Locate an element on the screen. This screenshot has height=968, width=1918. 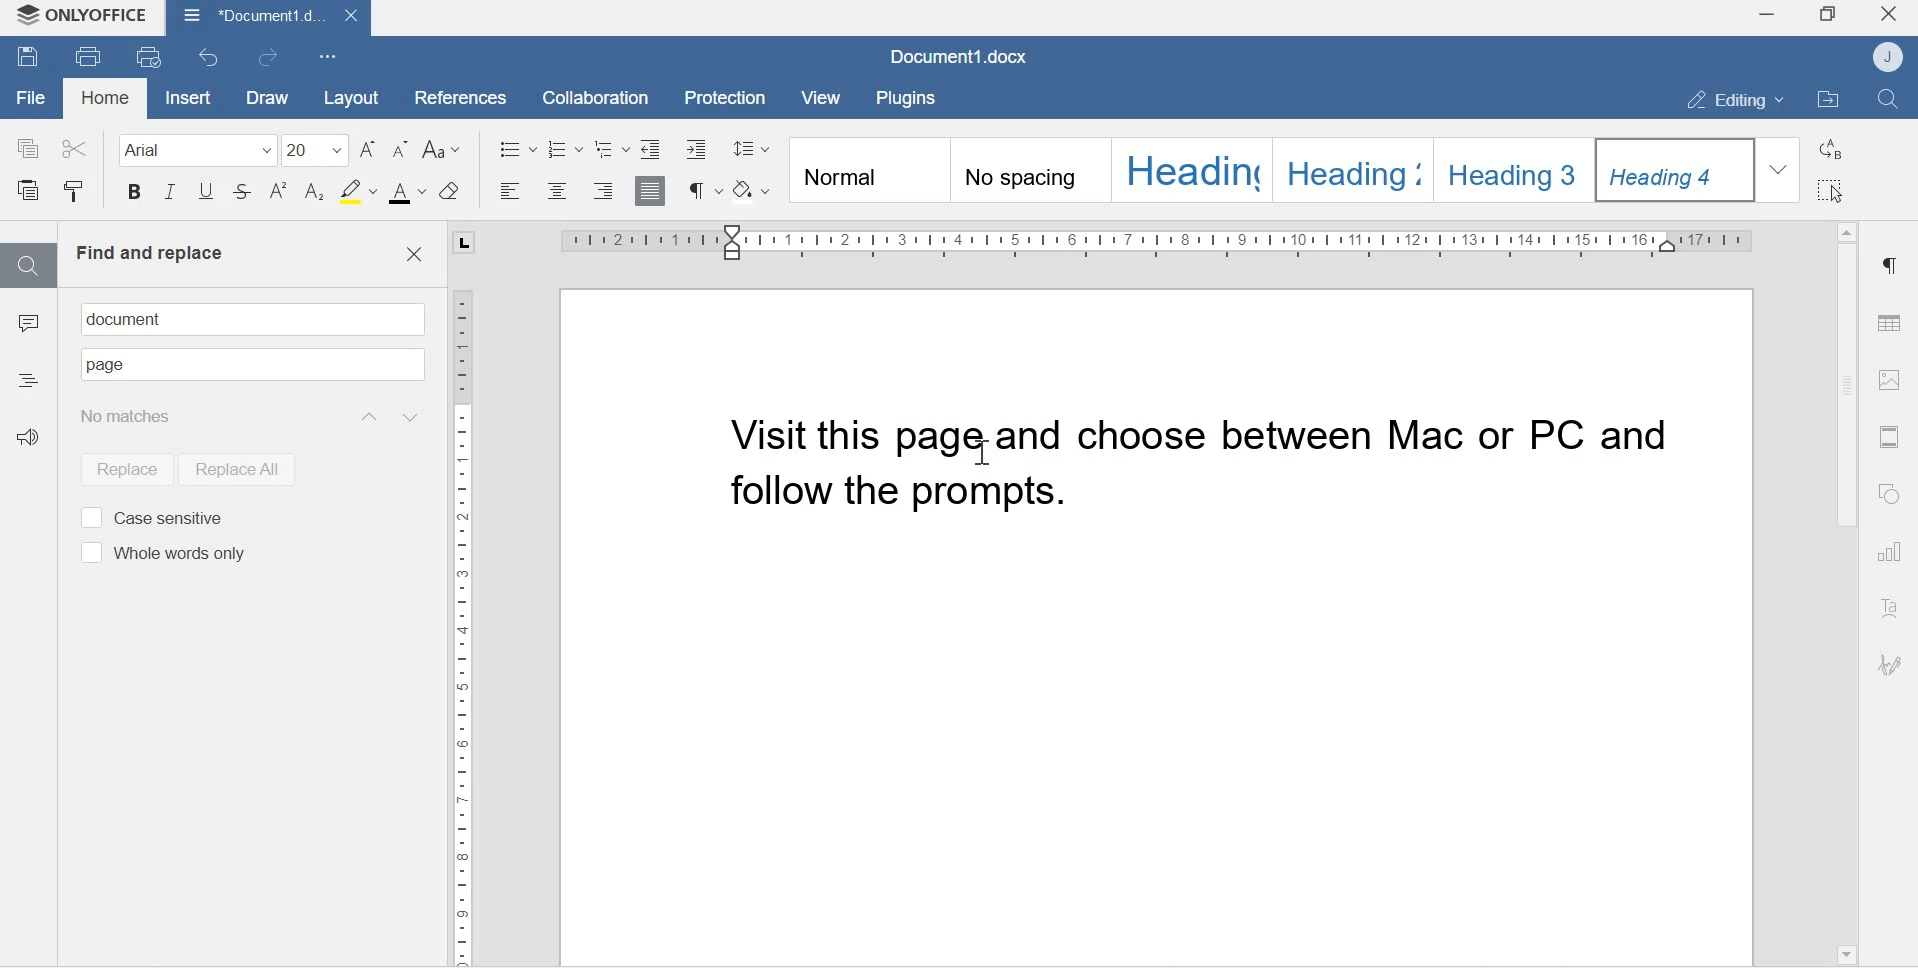
Replace is located at coordinates (120, 467).